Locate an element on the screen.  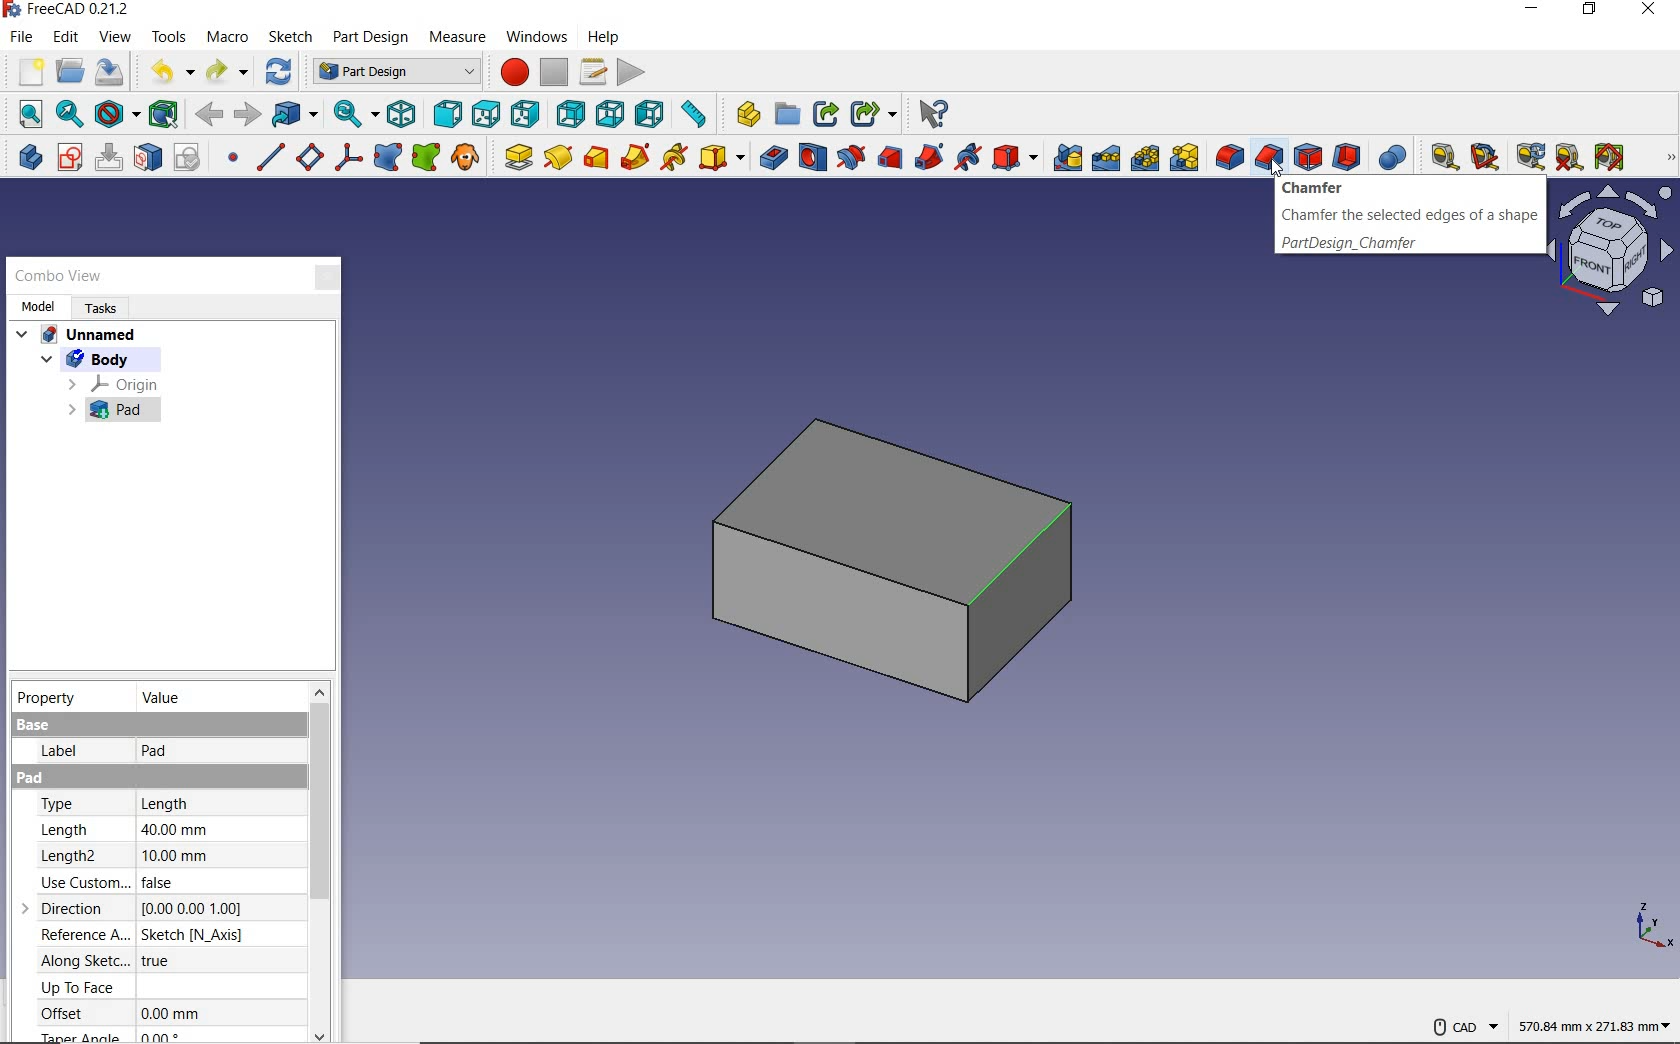
subtractive loft is located at coordinates (889, 157).